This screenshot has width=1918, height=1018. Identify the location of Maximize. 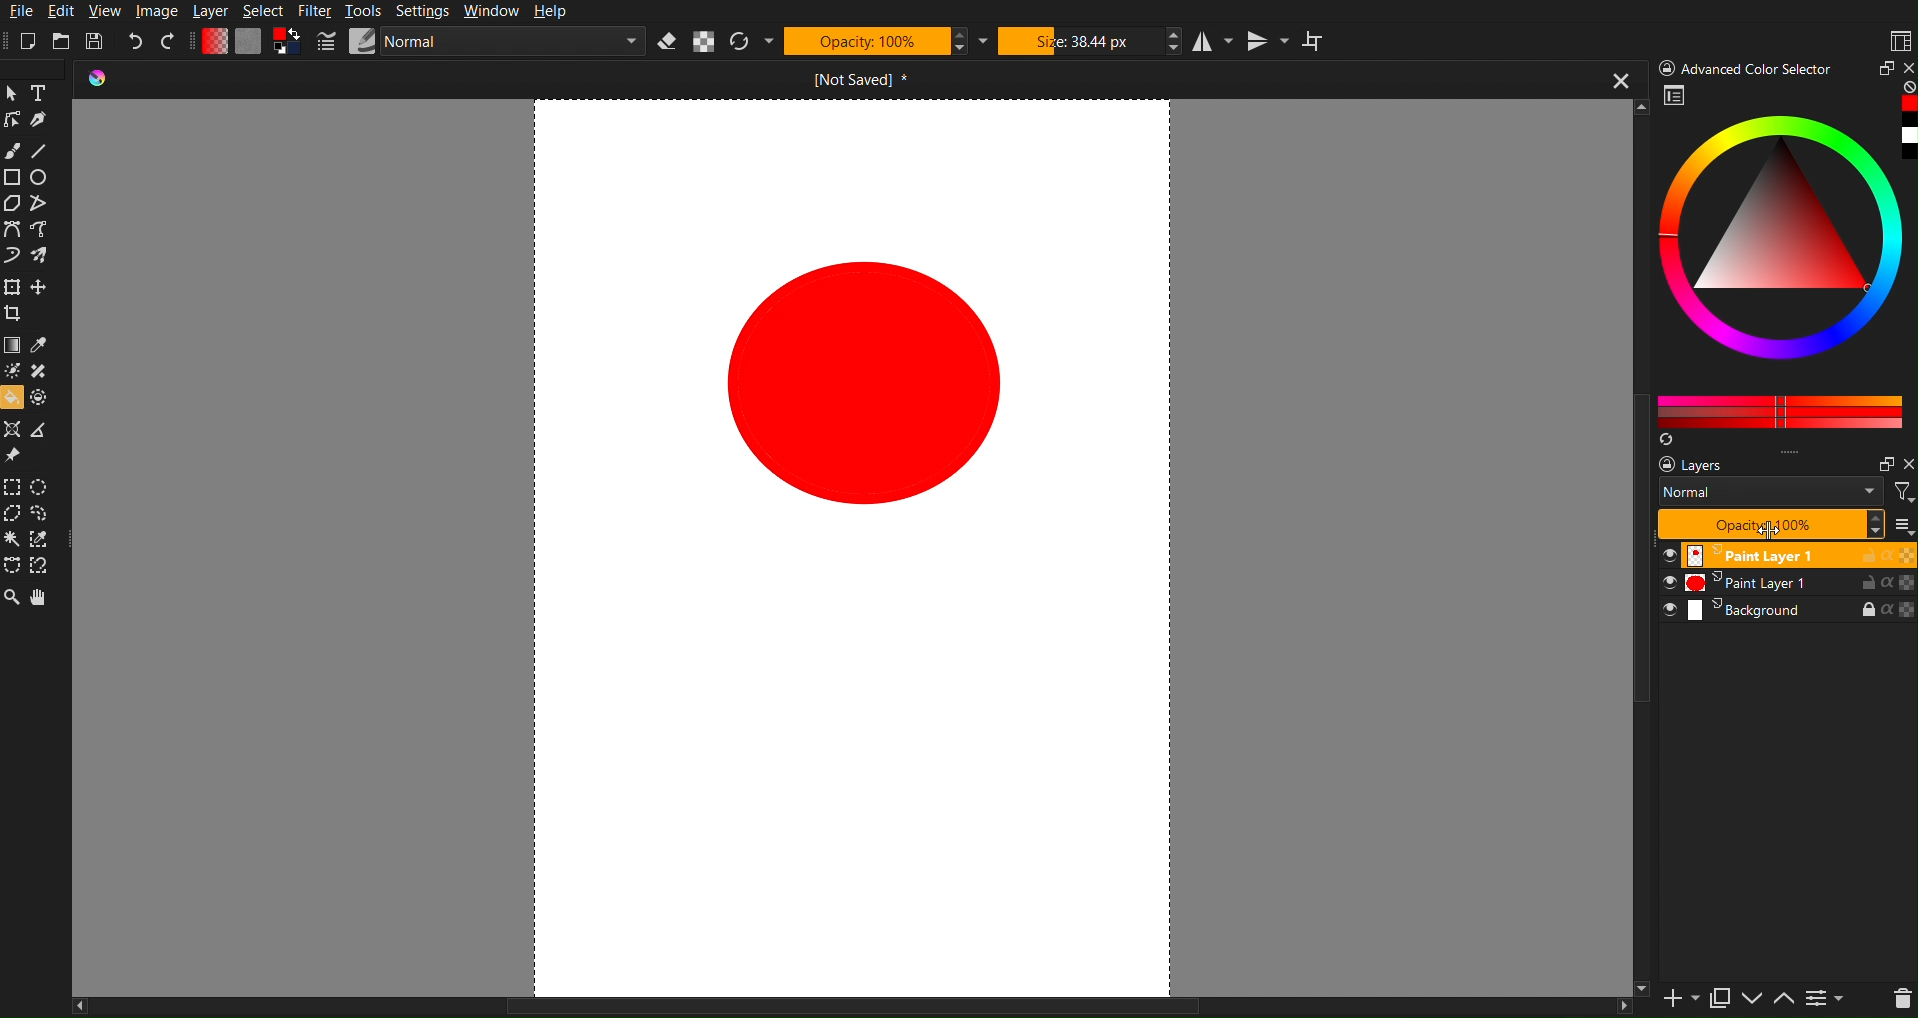
(1882, 69).